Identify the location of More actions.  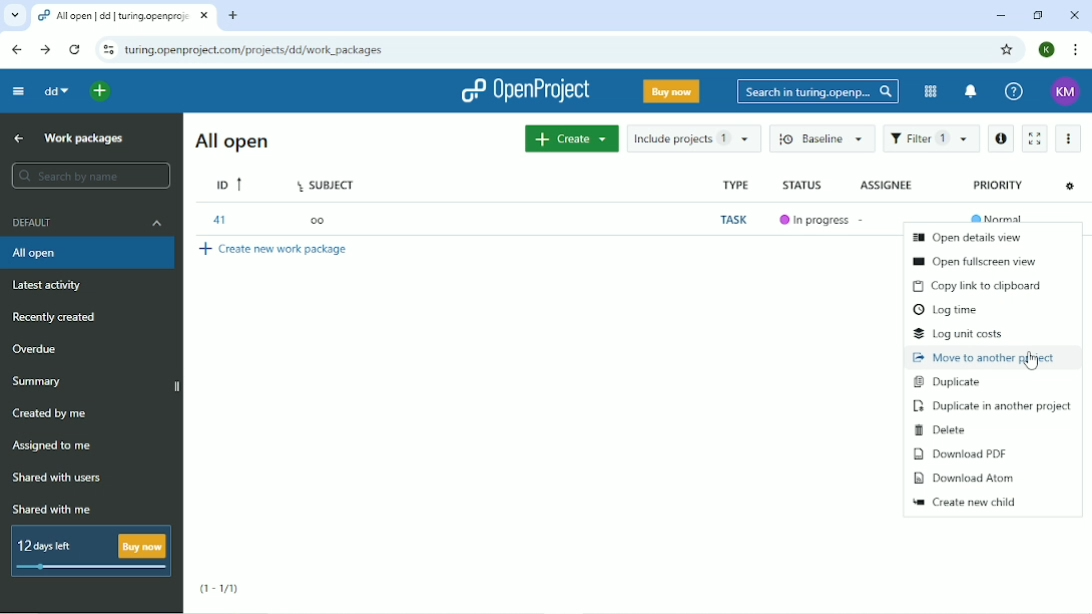
(1068, 140).